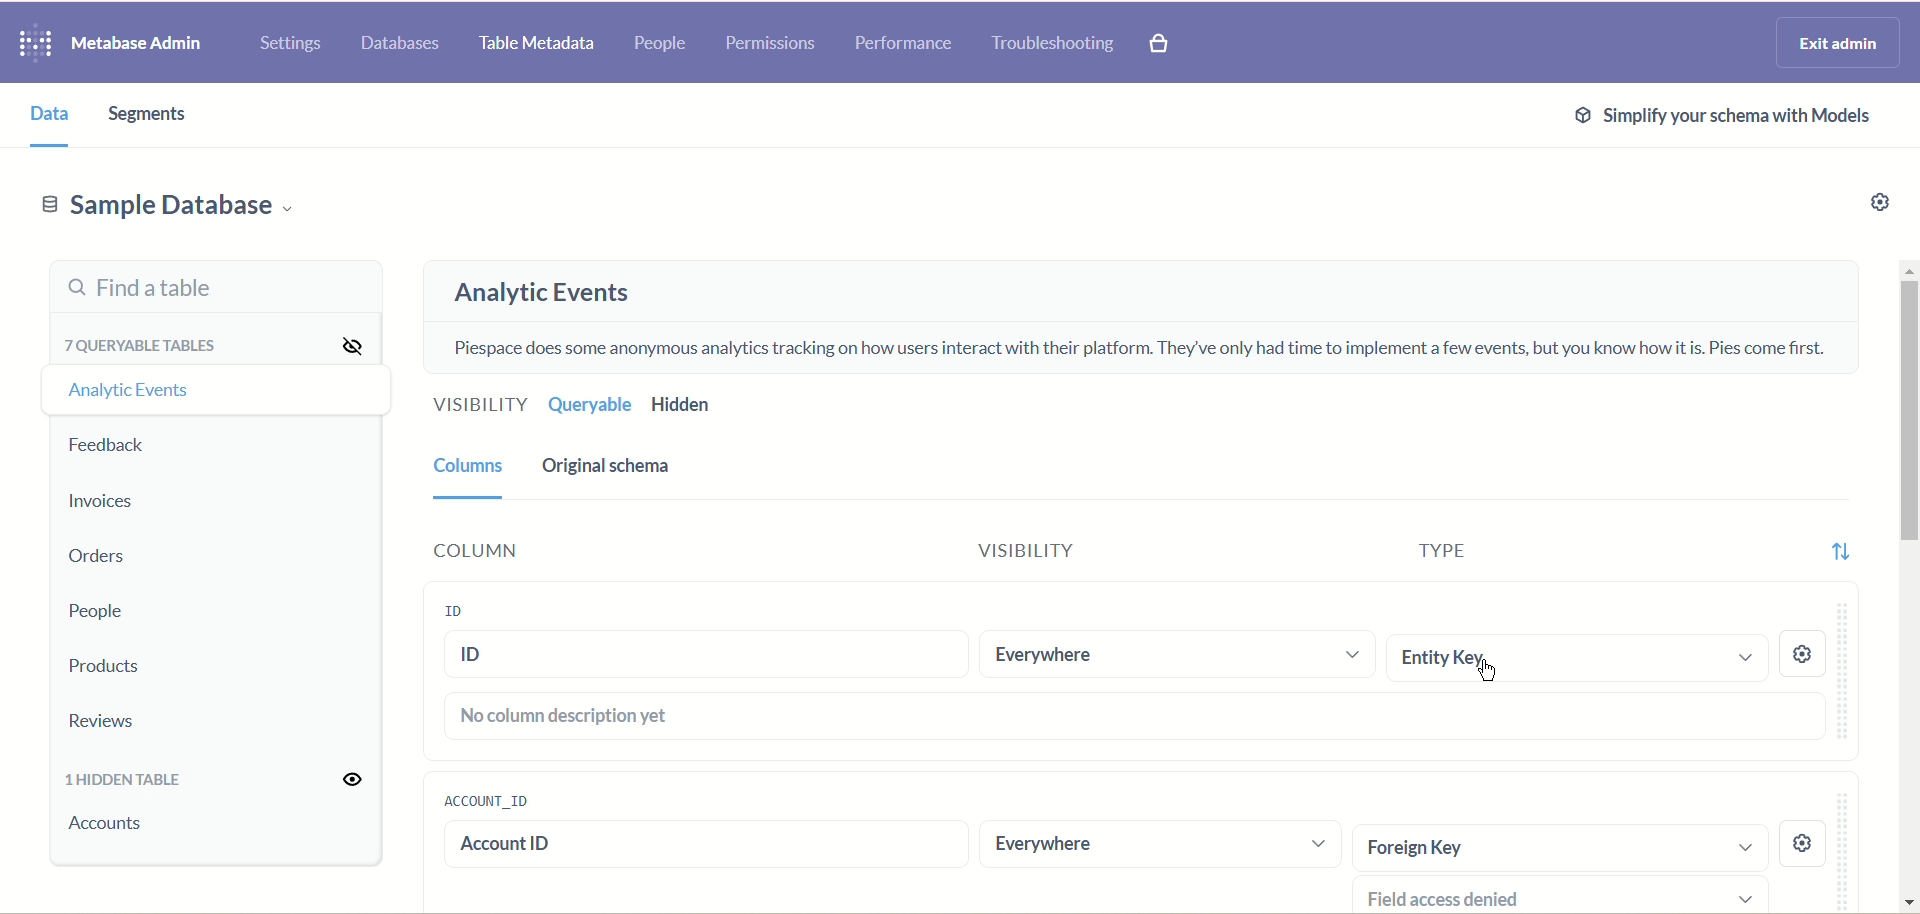 Image resolution: width=1920 pixels, height=914 pixels. What do you see at coordinates (215, 285) in the screenshot?
I see `find a table` at bounding box center [215, 285].